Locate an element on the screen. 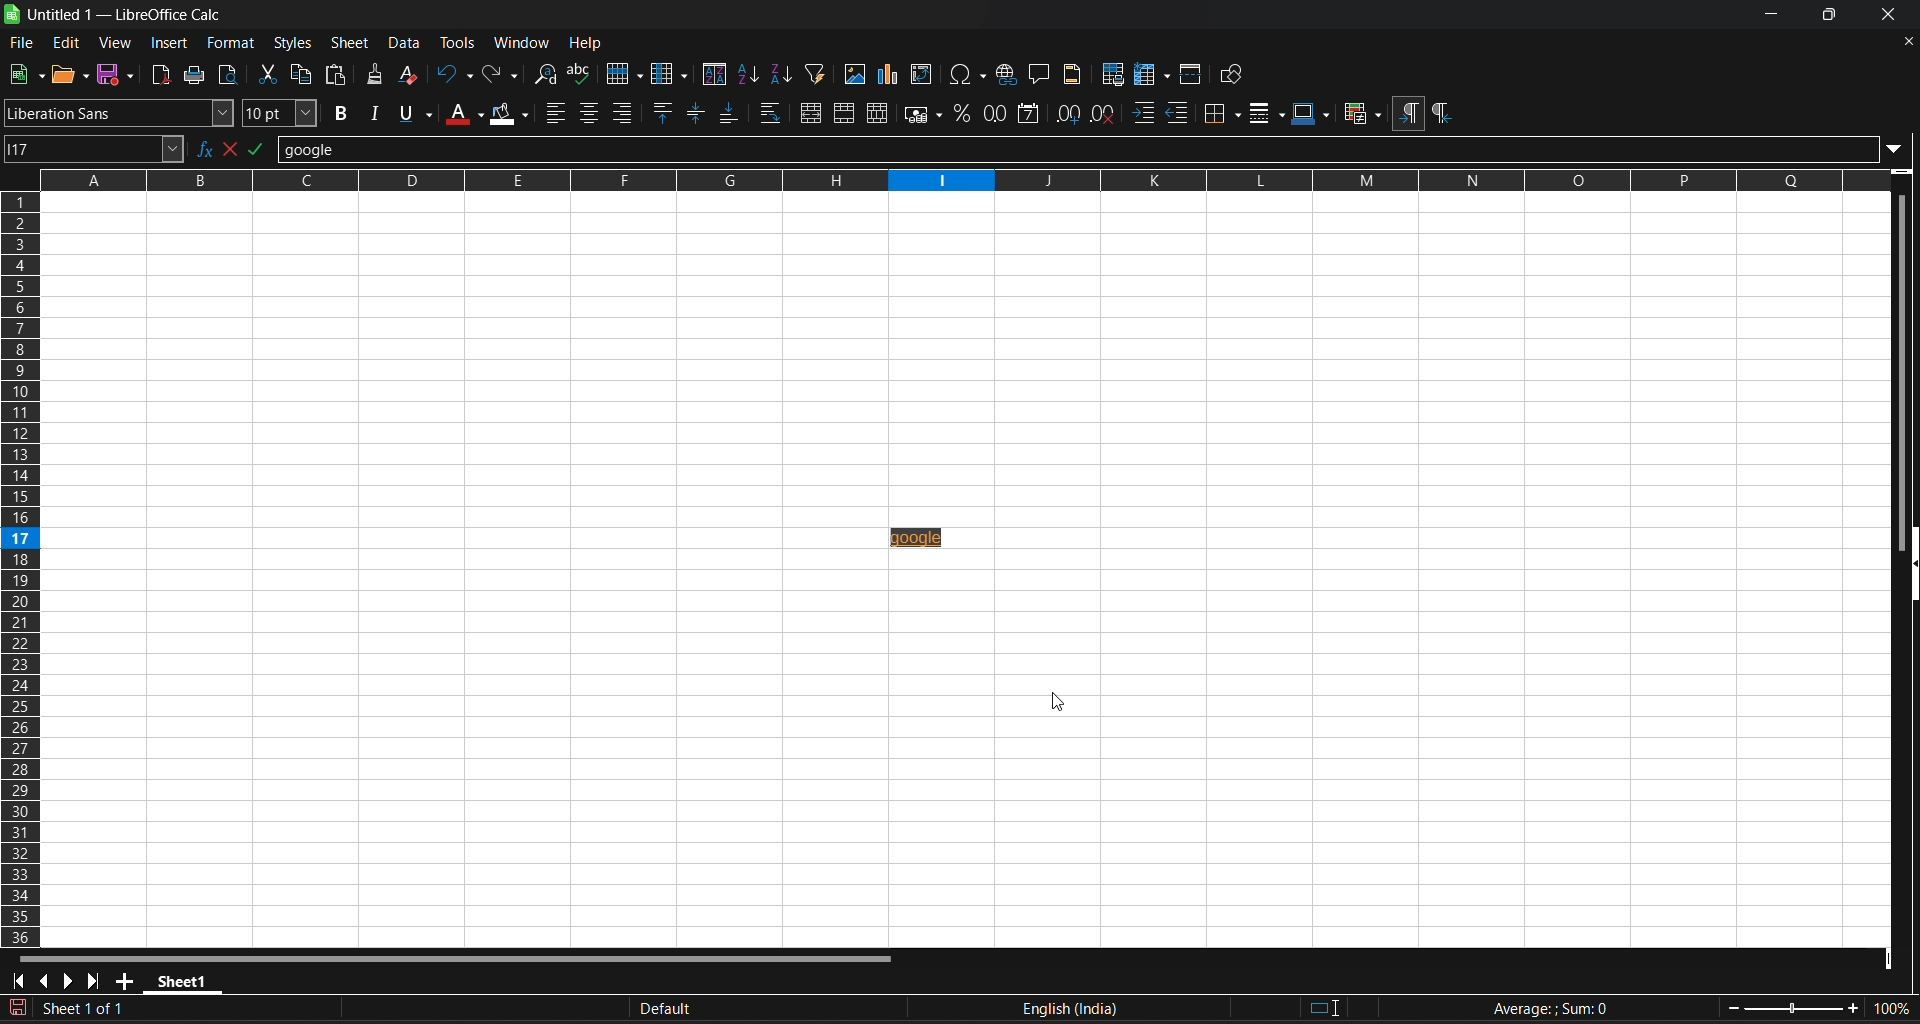 Image resolution: width=1920 pixels, height=1024 pixels. formula is located at coordinates (267, 148).